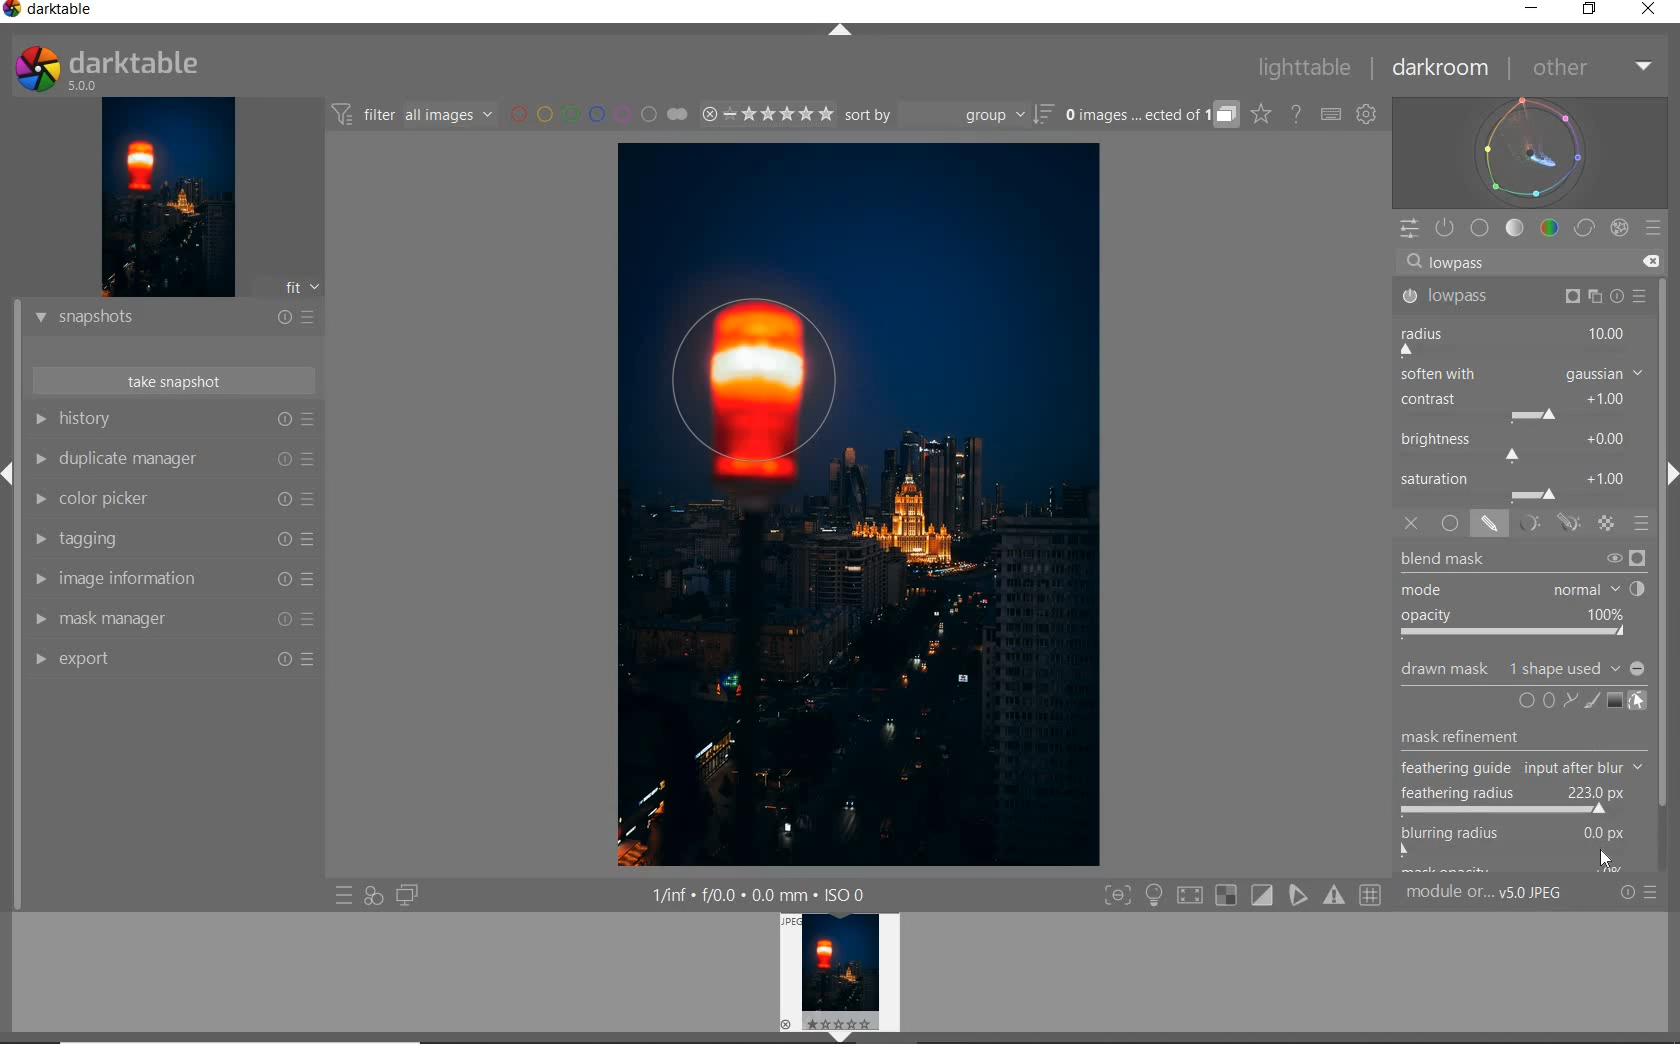 The height and width of the screenshot is (1044, 1680). What do you see at coordinates (1544, 699) in the screenshot?
I see `ADD CIRCLE, ELLIPSE OR PATH` at bounding box center [1544, 699].